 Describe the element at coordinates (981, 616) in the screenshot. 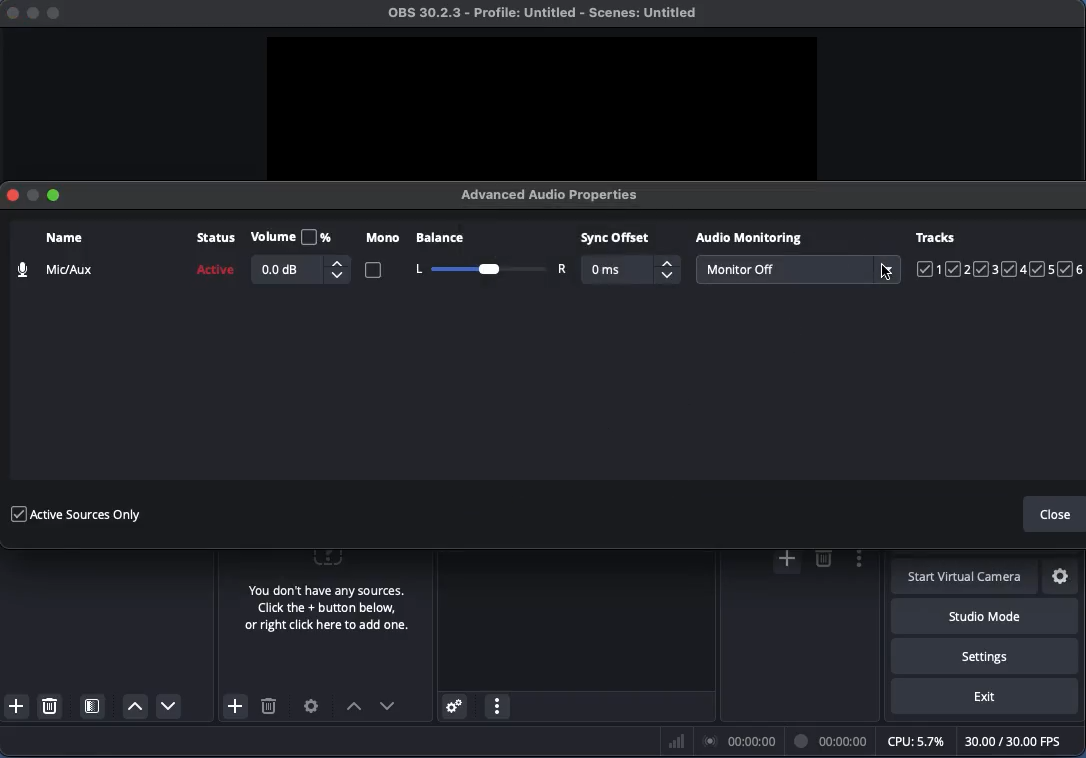

I see `Studio mode` at that location.